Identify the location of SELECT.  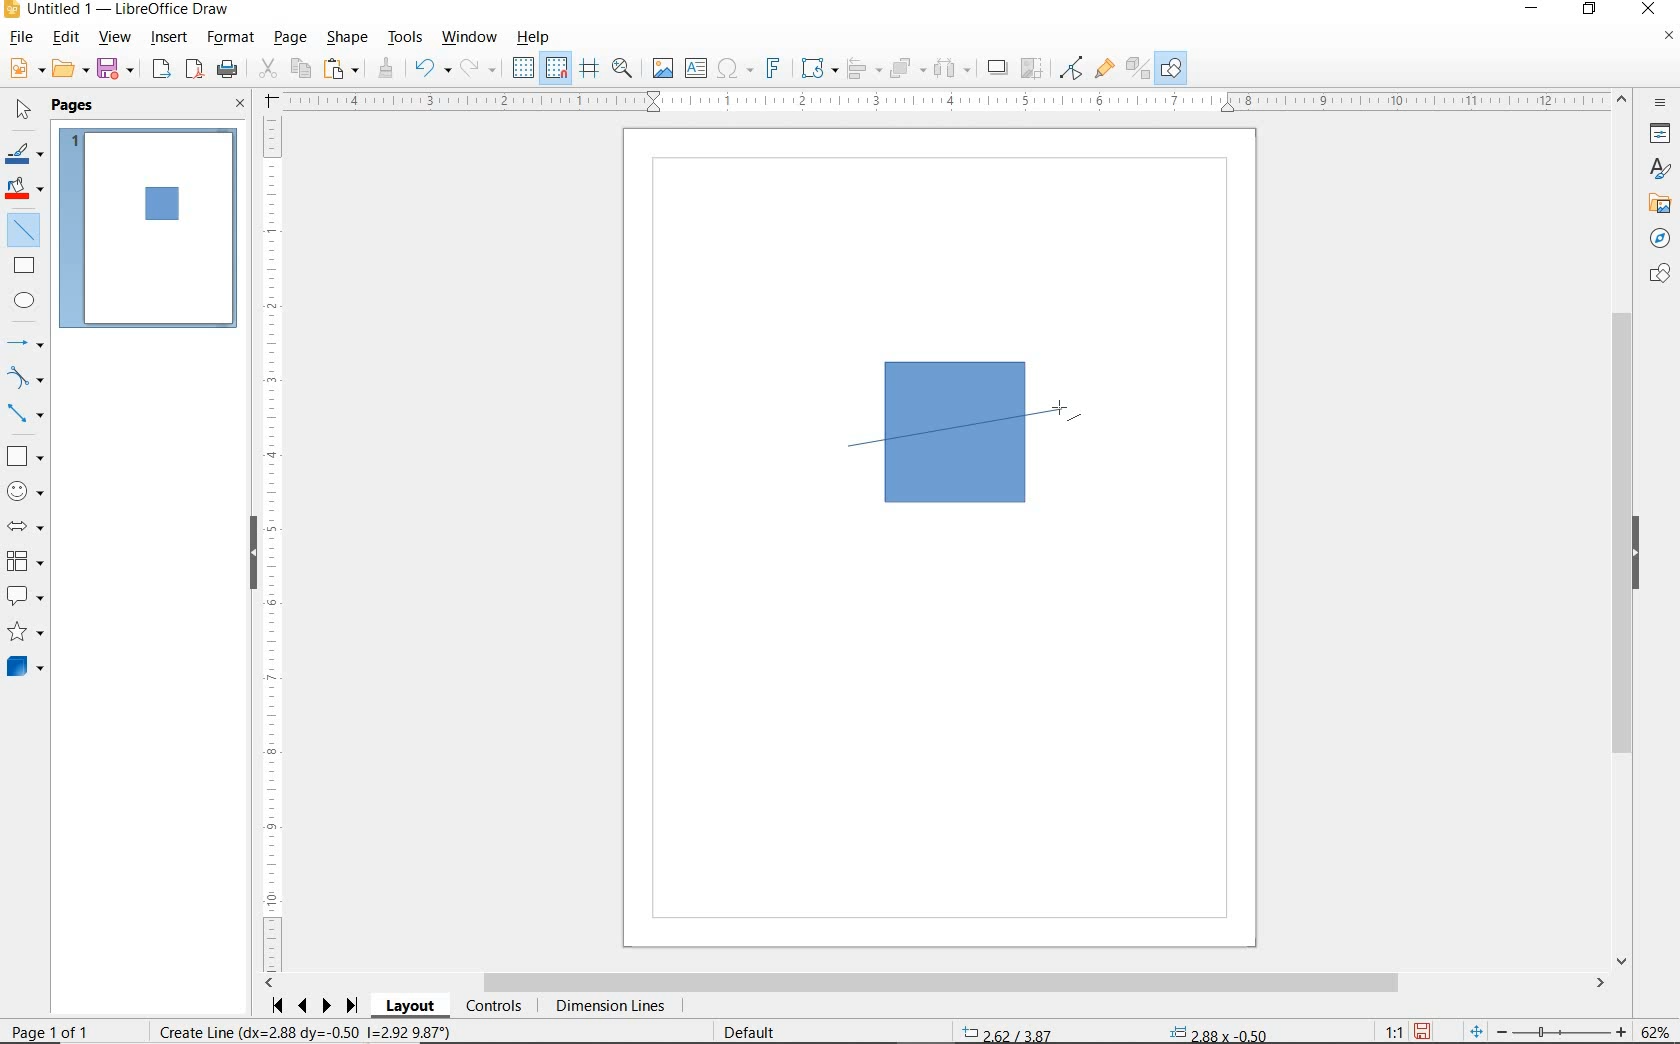
(21, 113).